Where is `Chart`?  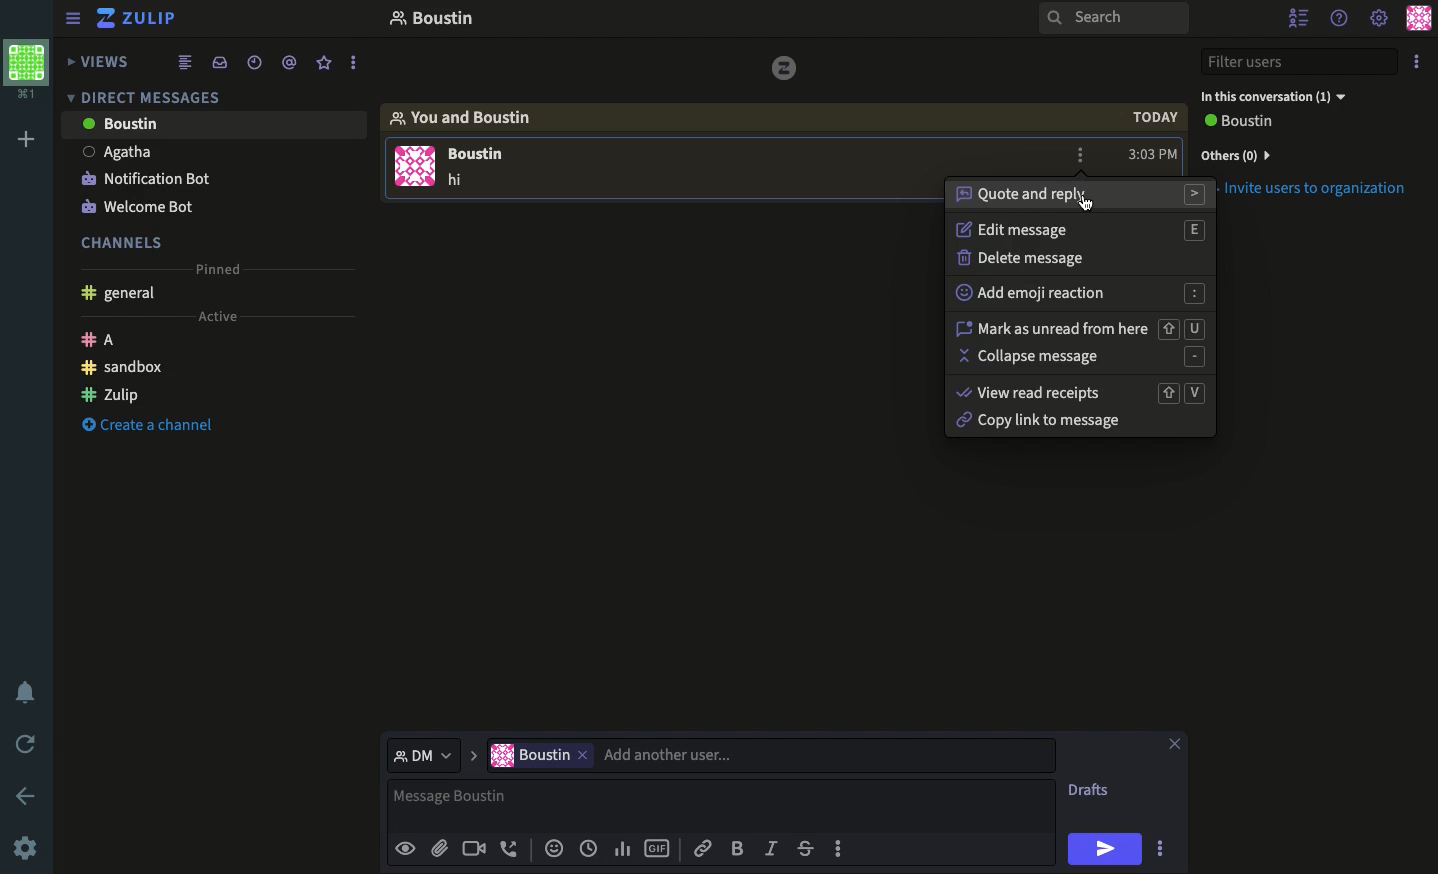
Chart is located at coordinates (620, 847).